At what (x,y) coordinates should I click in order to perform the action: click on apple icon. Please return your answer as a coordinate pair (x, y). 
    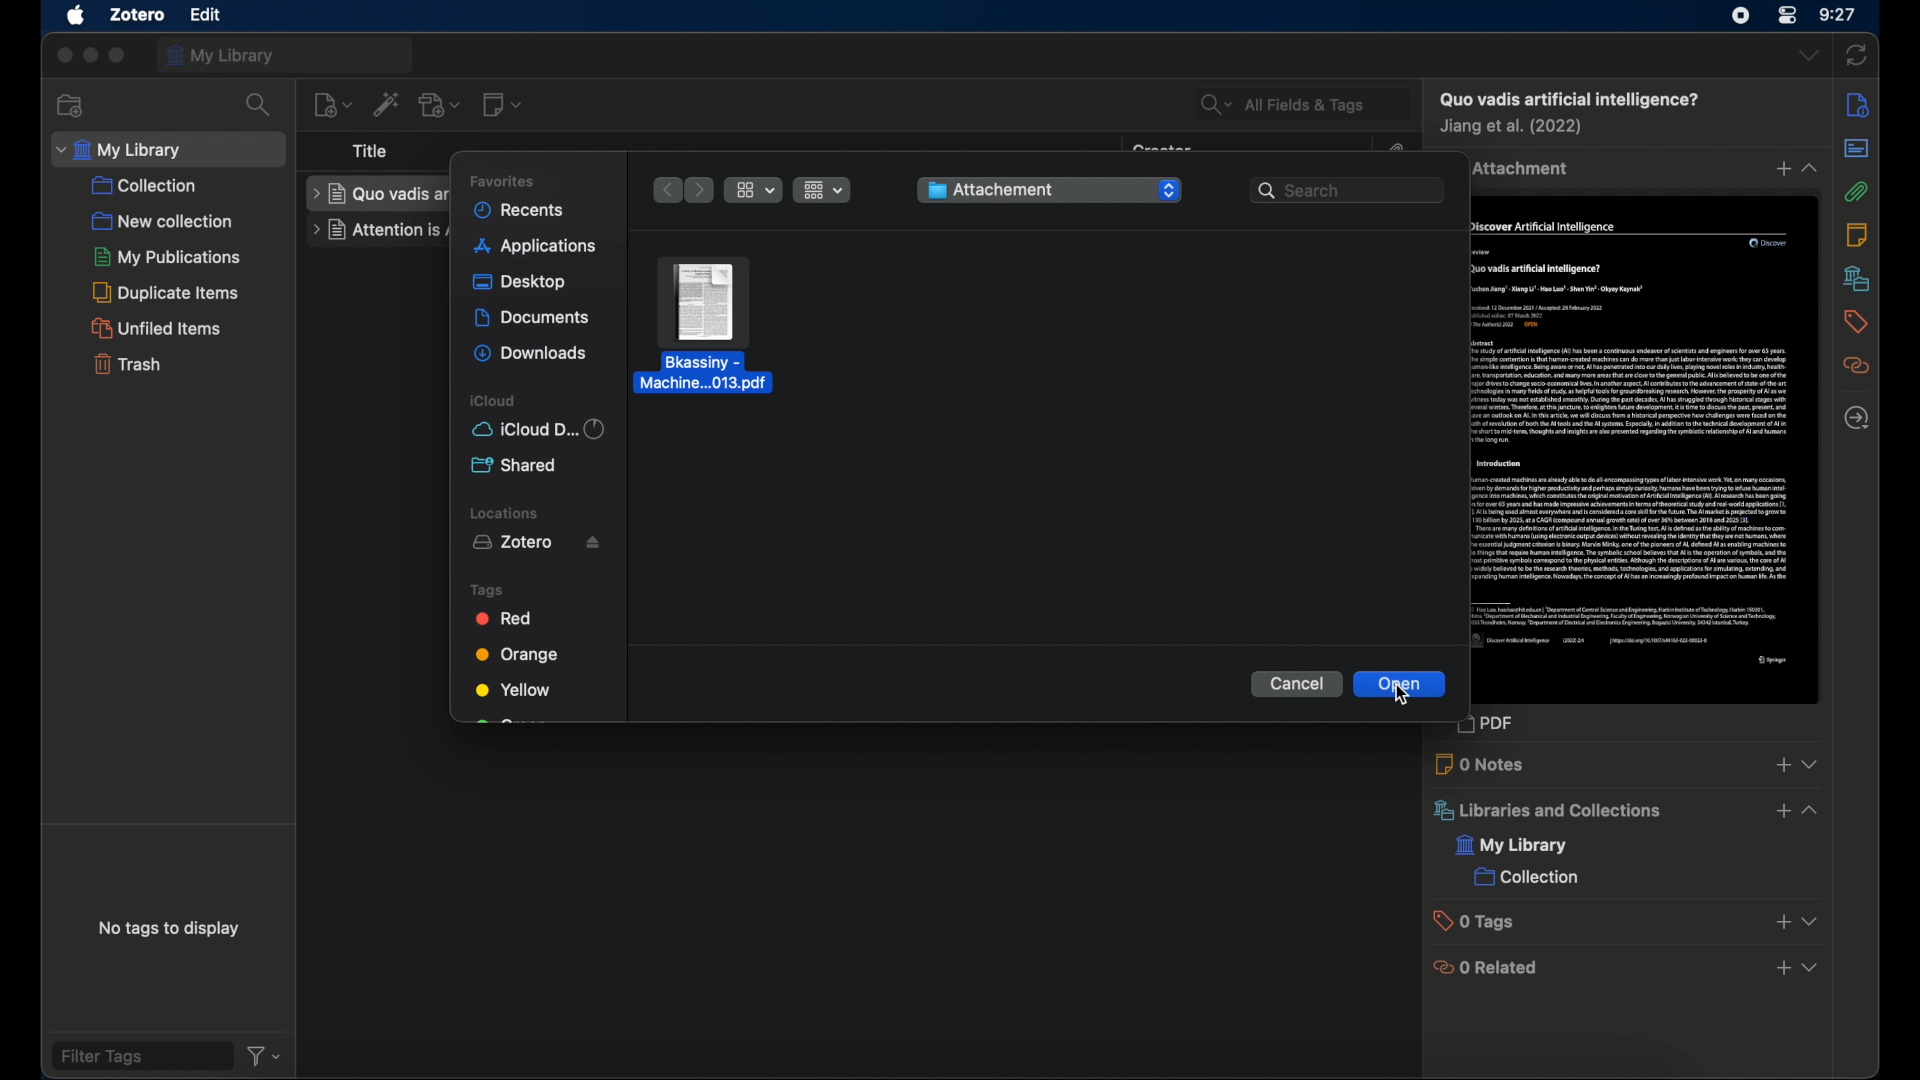
    Looking at the image, I should click on (77, 16).